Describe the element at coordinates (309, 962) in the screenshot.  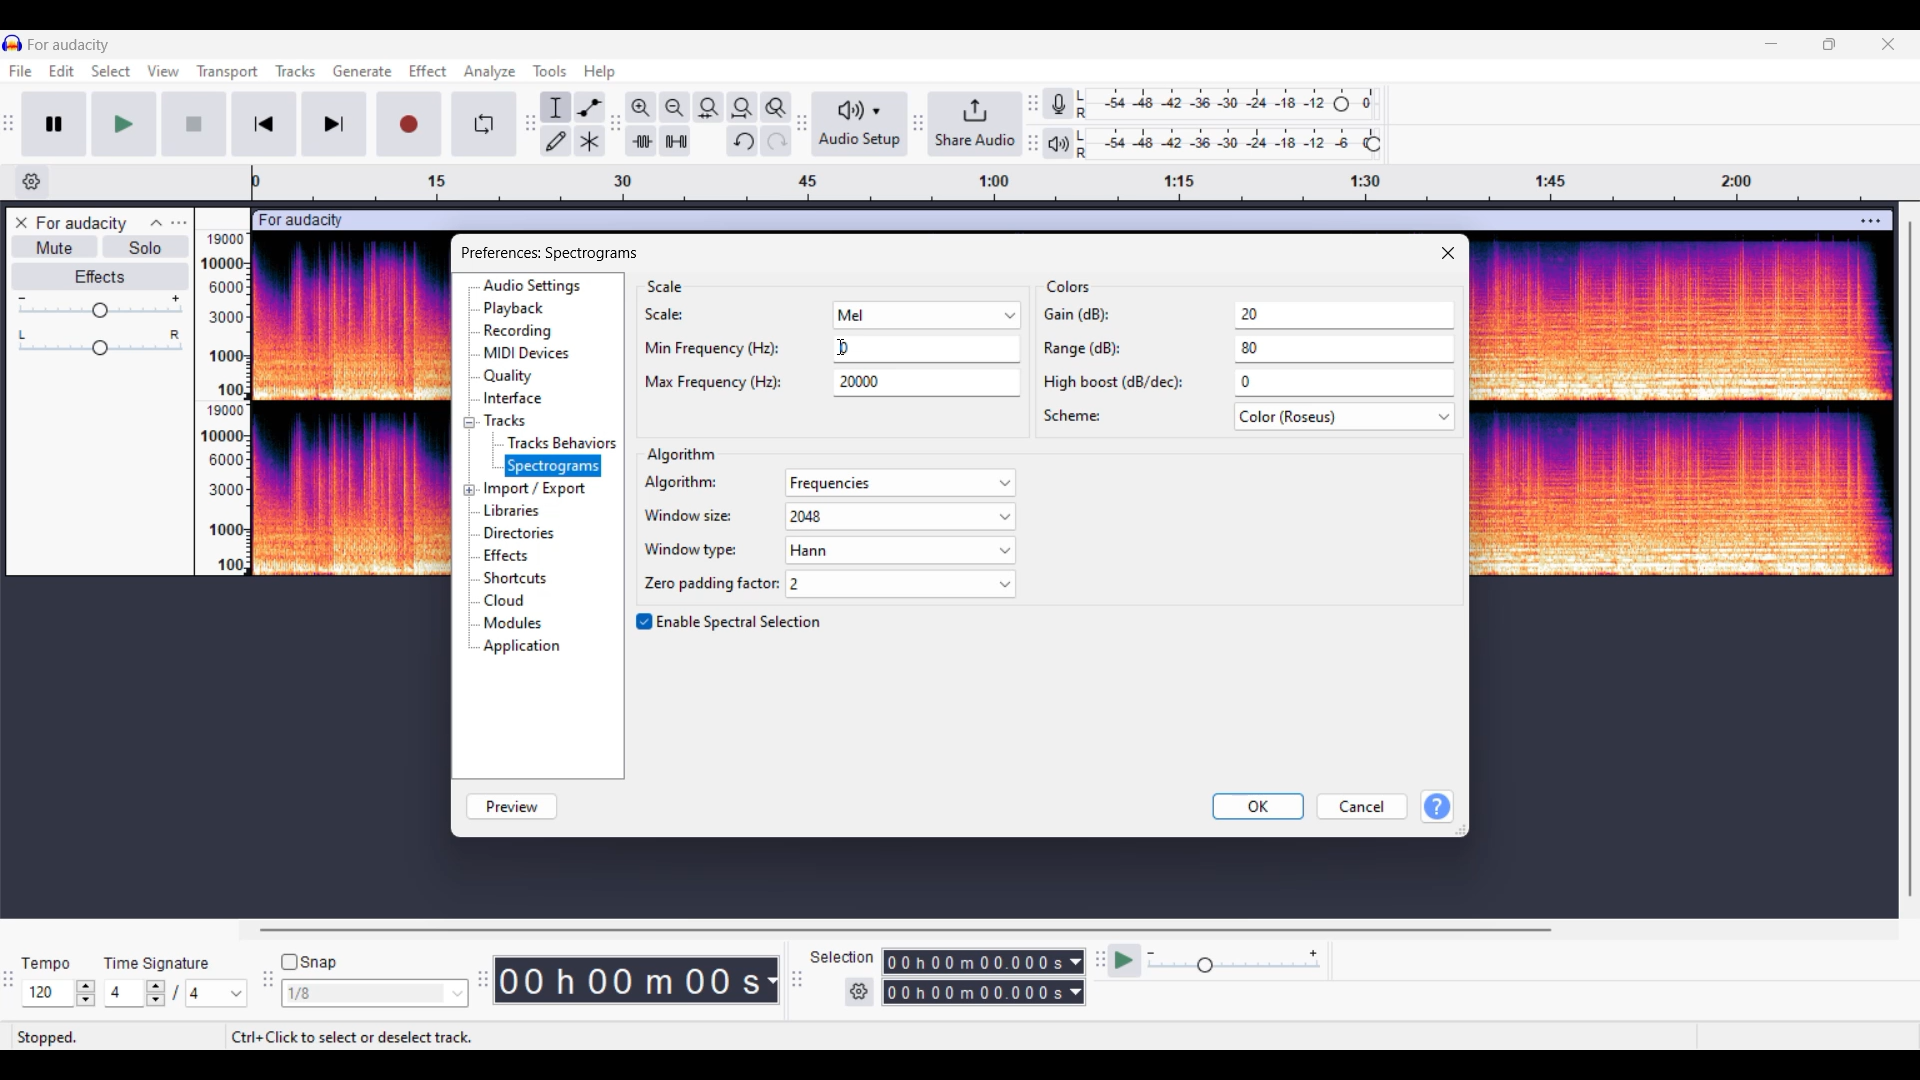
I see `Snap toggle` at that location.